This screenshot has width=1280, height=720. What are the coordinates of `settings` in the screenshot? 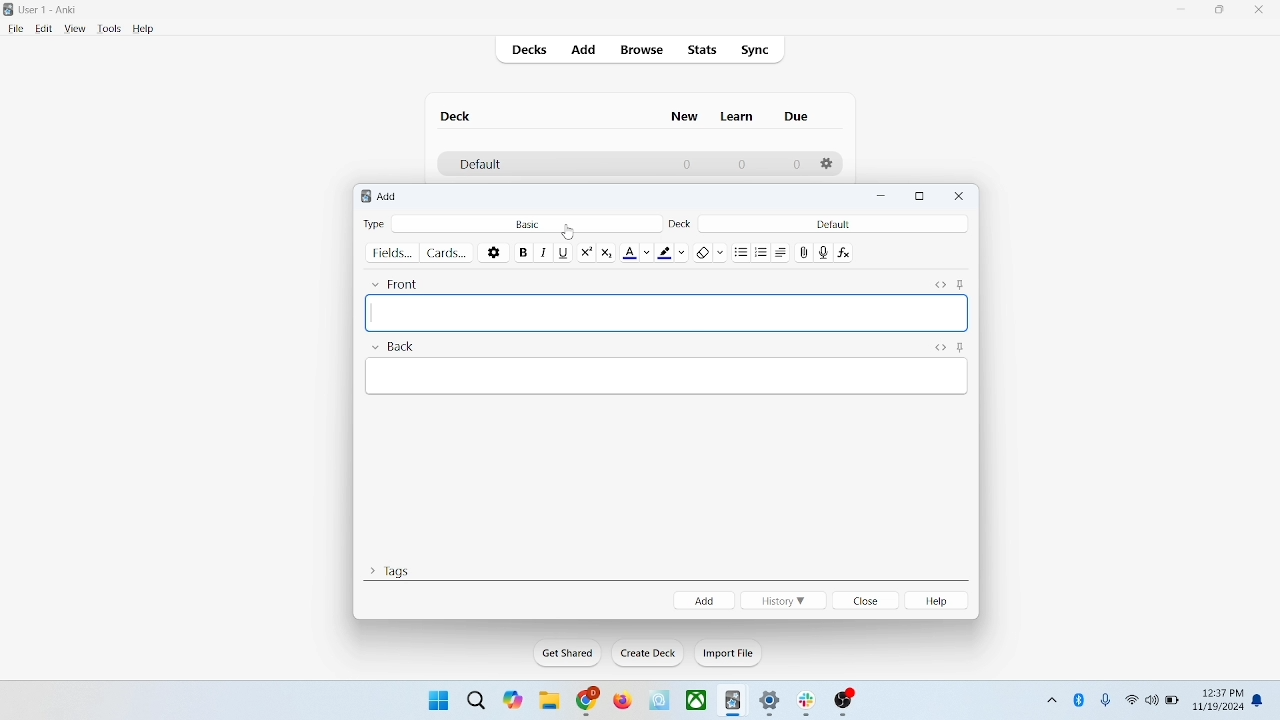 It's located at (771, 704).